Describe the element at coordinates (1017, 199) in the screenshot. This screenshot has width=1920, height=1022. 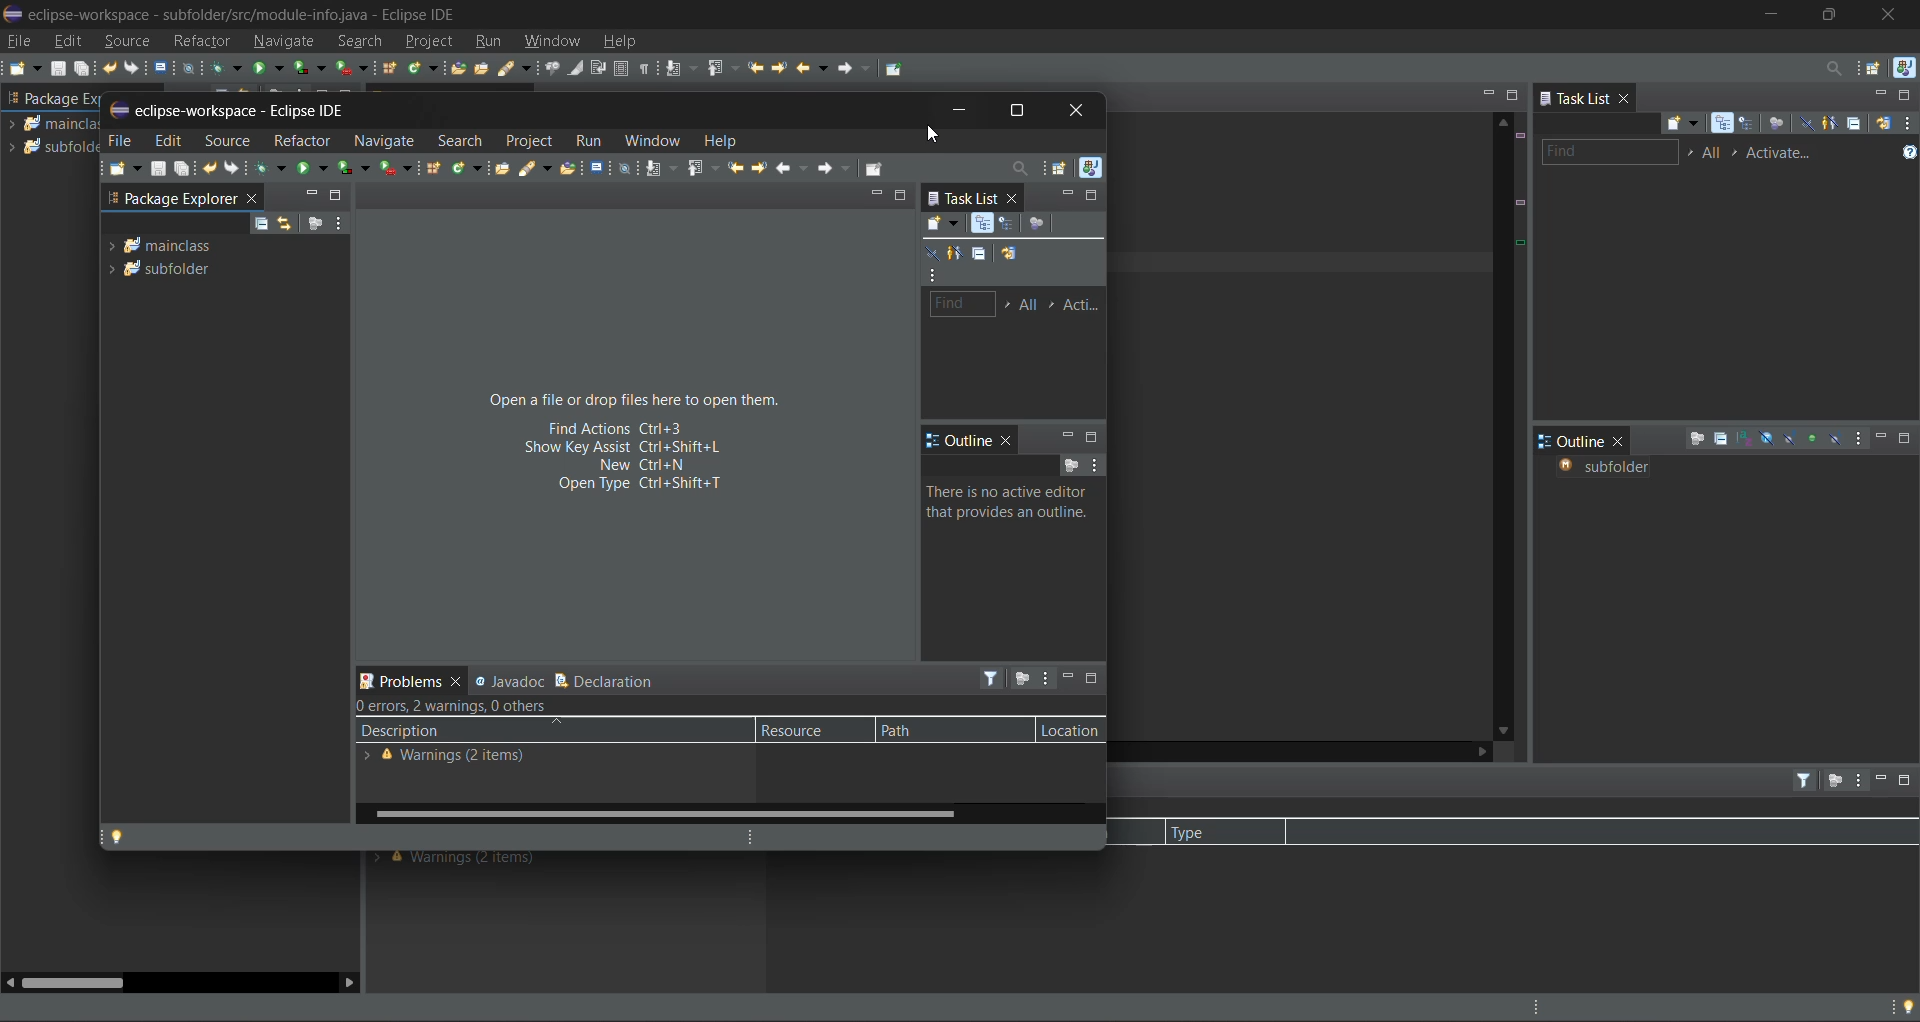
I see `close` at that location.